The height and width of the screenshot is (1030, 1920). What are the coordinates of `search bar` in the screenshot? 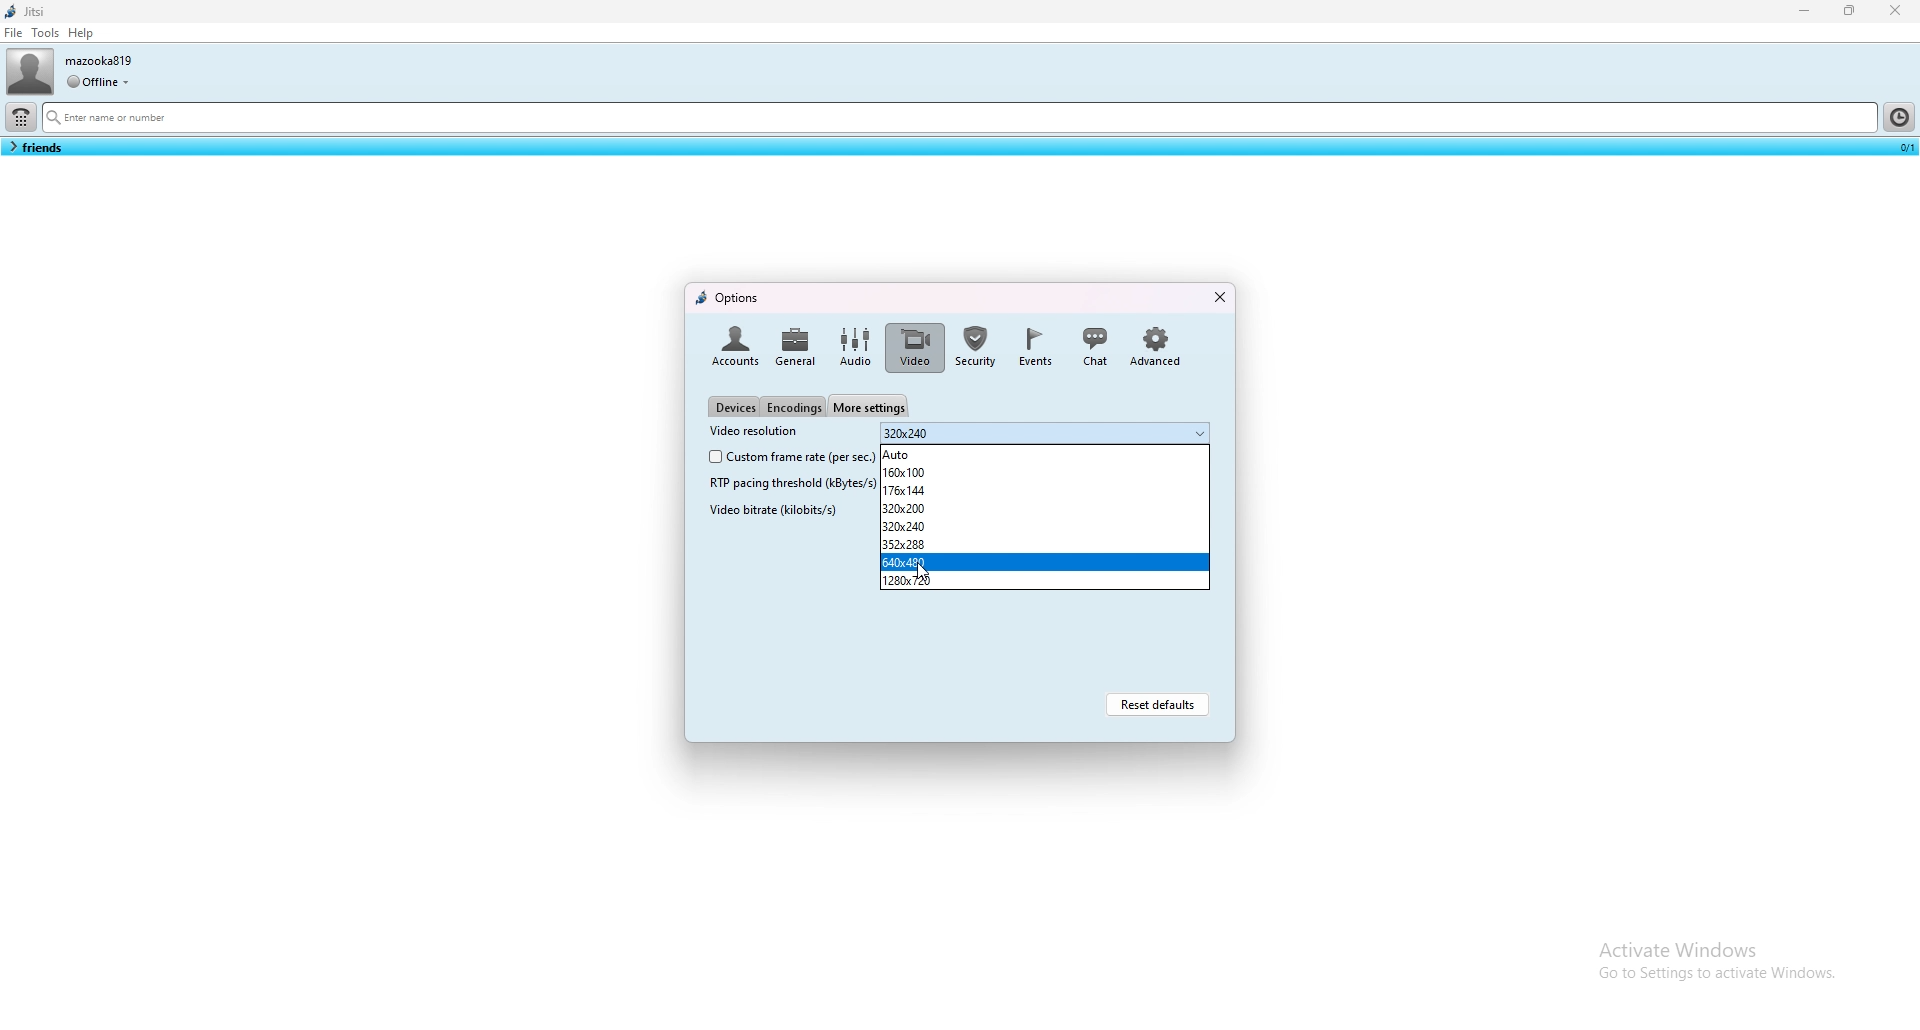 It's located at (958, 119).